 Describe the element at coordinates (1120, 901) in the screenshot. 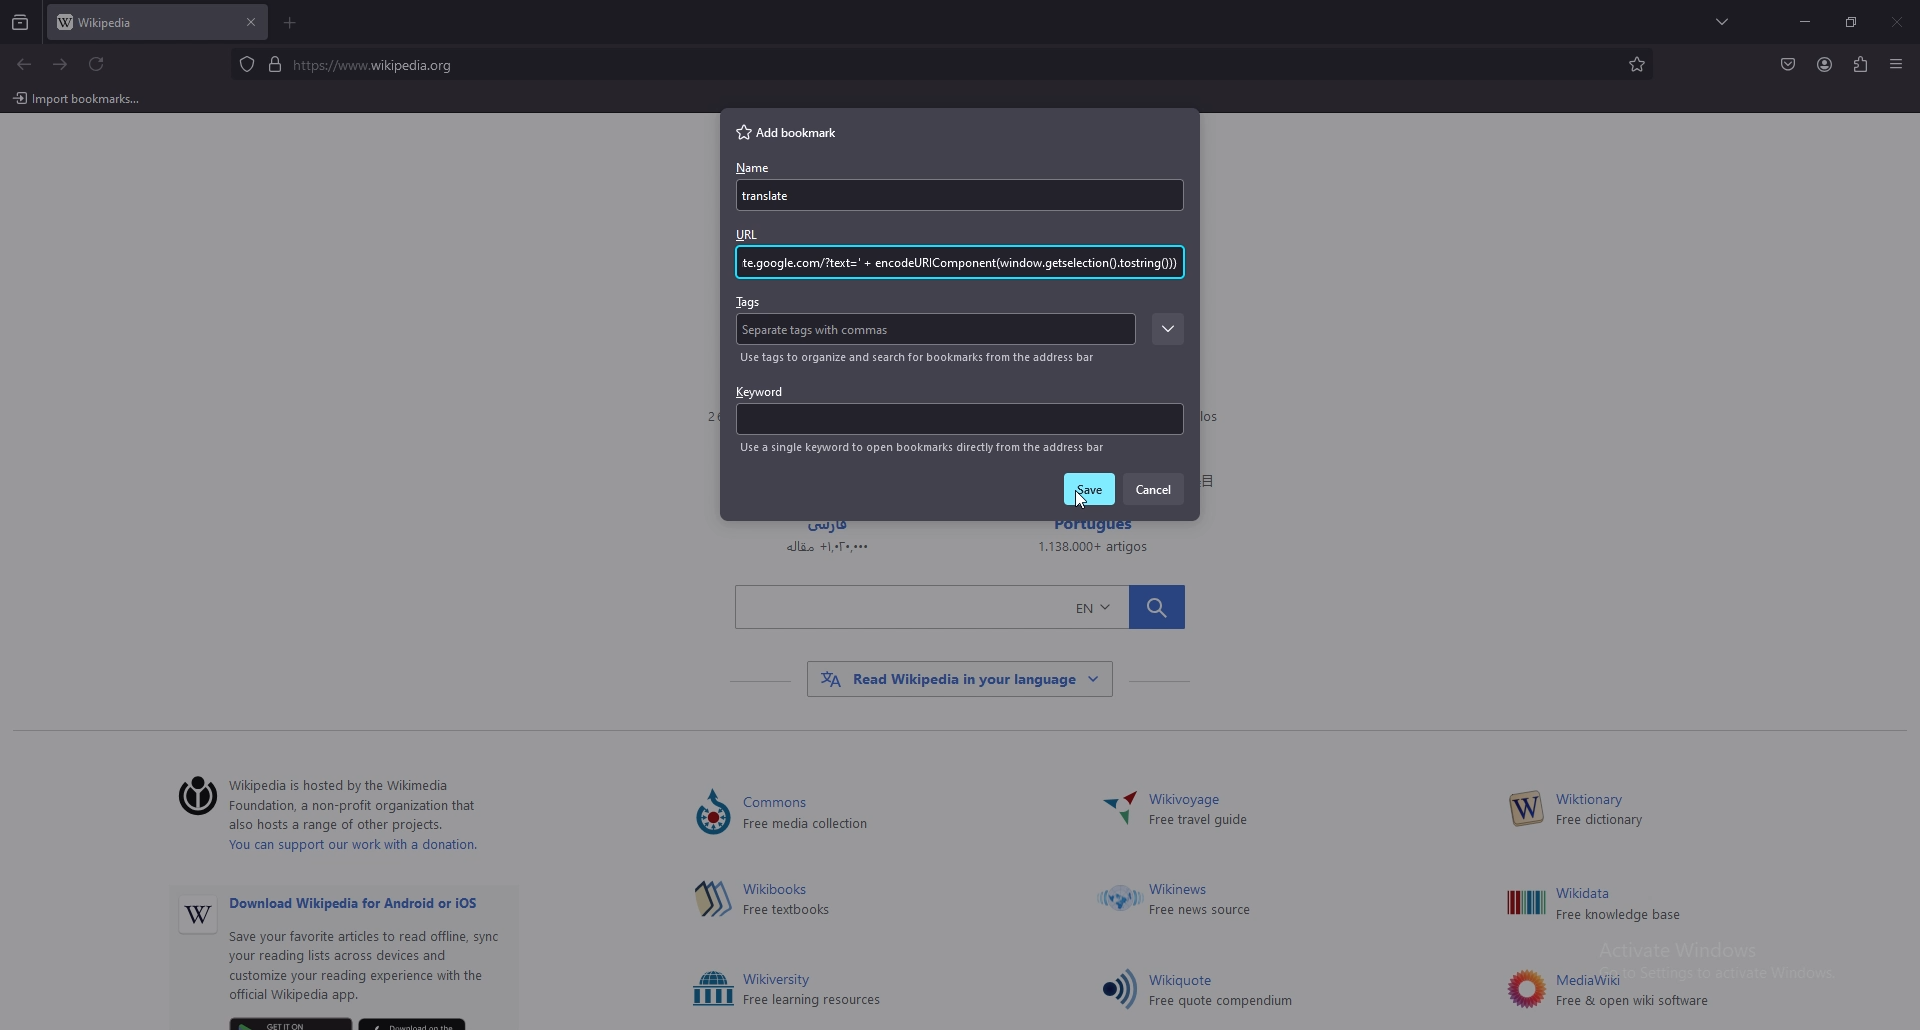

I see `` at that location.